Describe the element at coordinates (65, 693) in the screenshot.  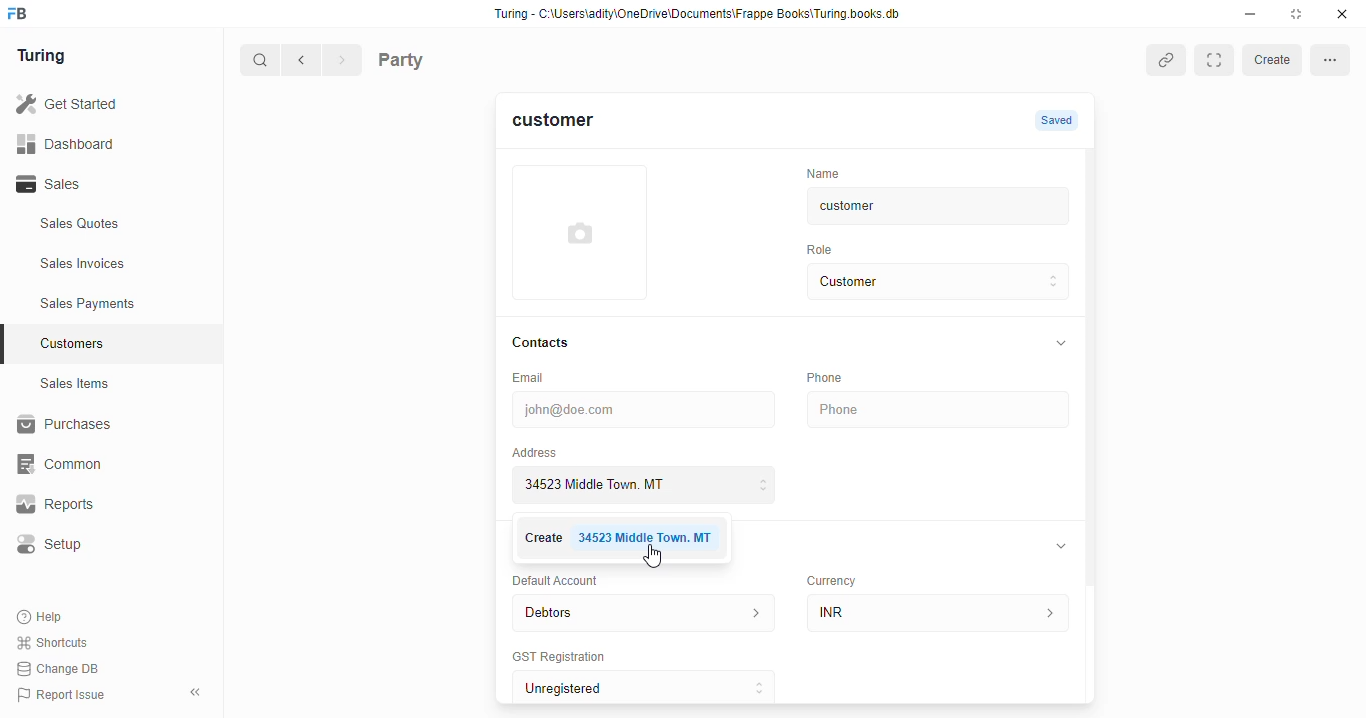
I see `Report Issue` at that location.